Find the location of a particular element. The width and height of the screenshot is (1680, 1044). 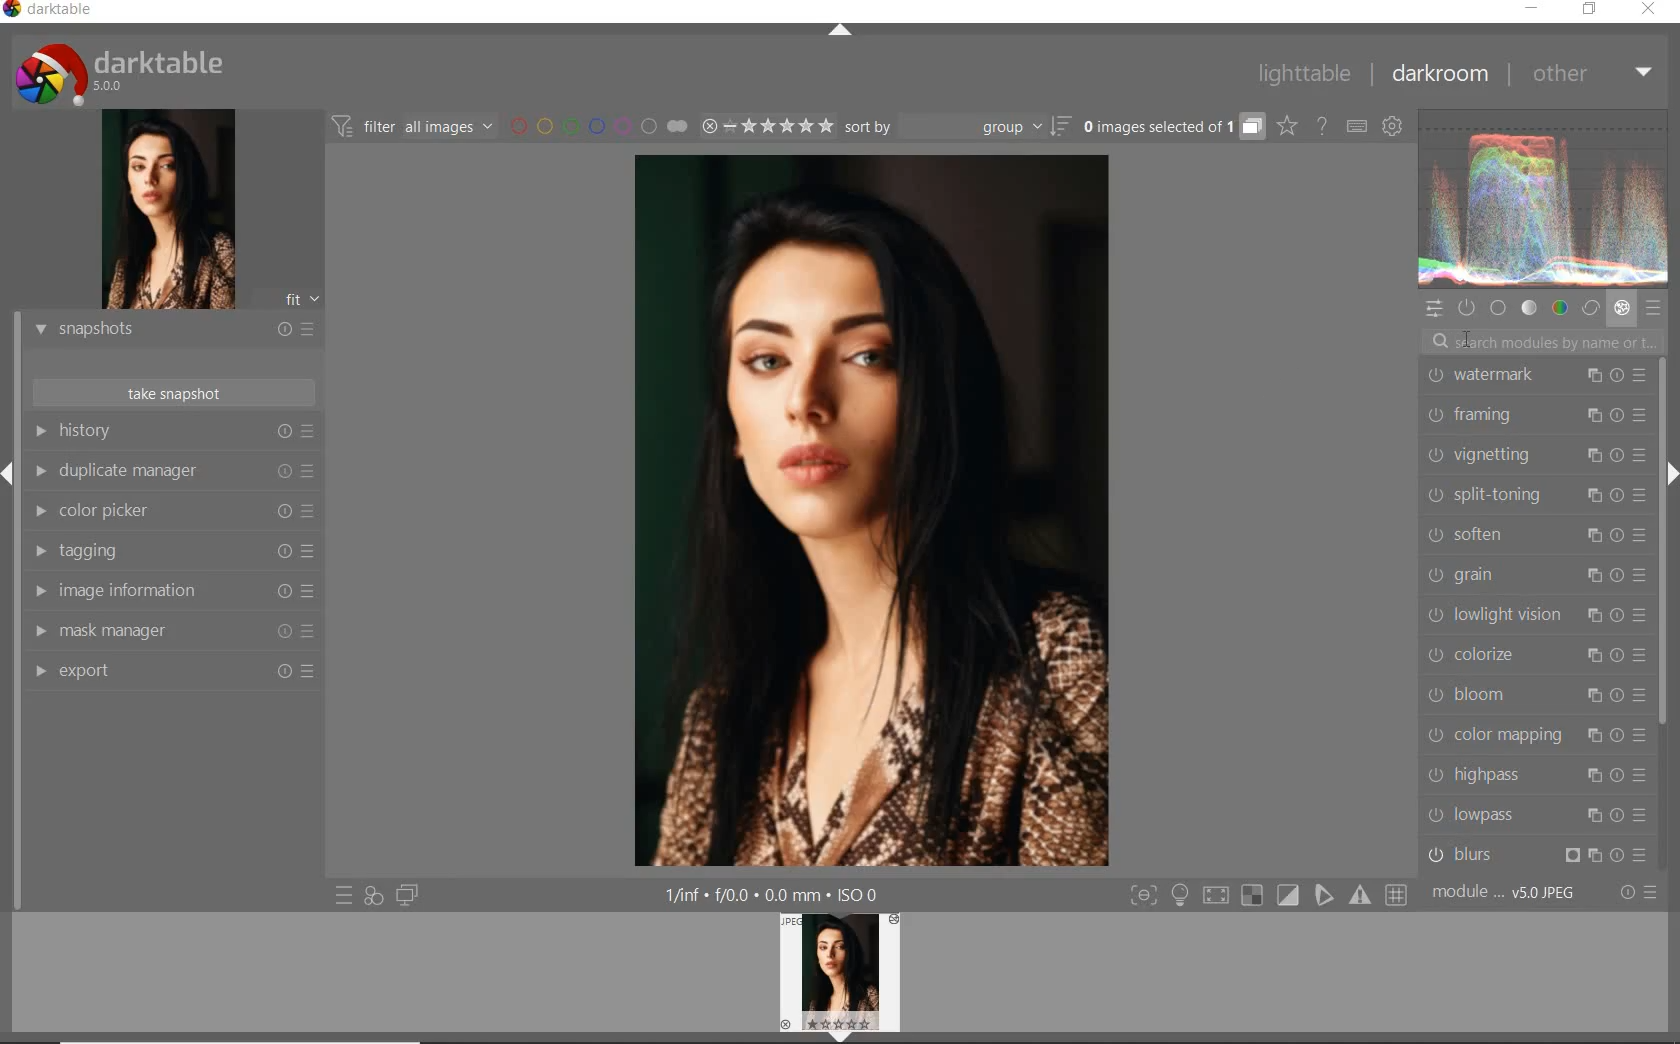

soften is located at coordinates (1533, 538).